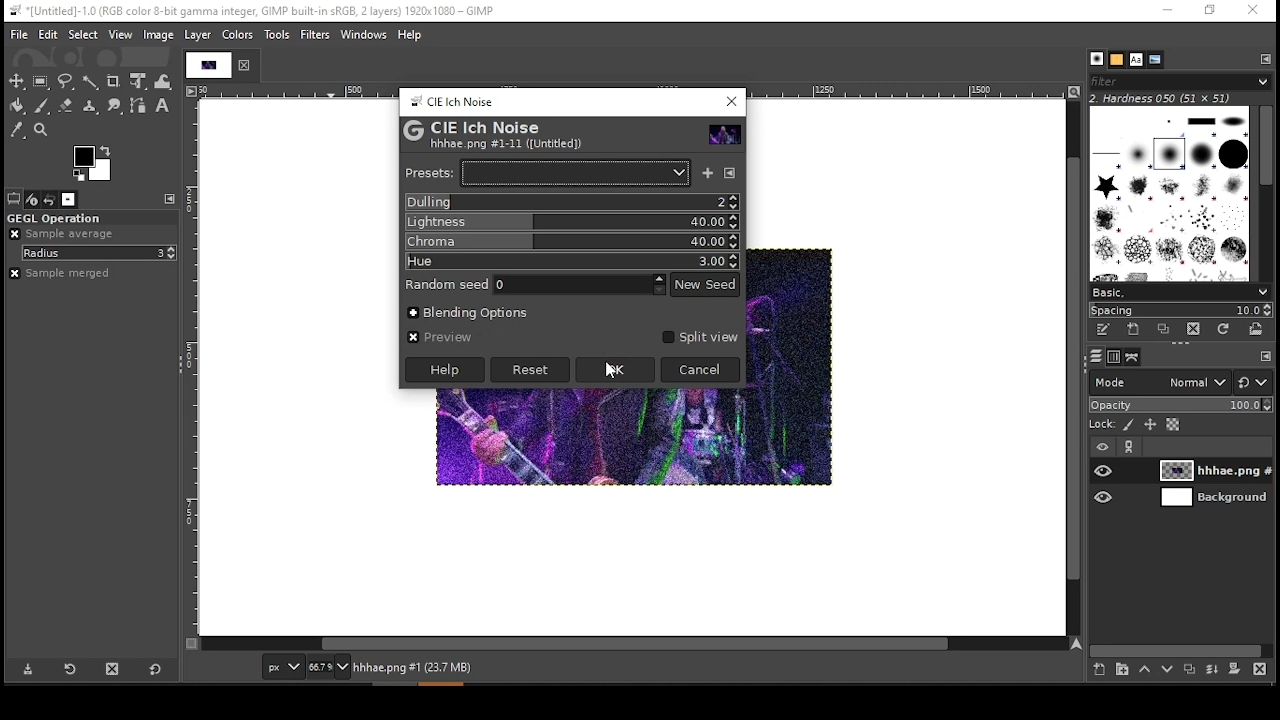 The height and width of the screenshot is (720, 1280). Describe the element at coordinates (439, 338) in the screenshot. I see `preview` at that location.